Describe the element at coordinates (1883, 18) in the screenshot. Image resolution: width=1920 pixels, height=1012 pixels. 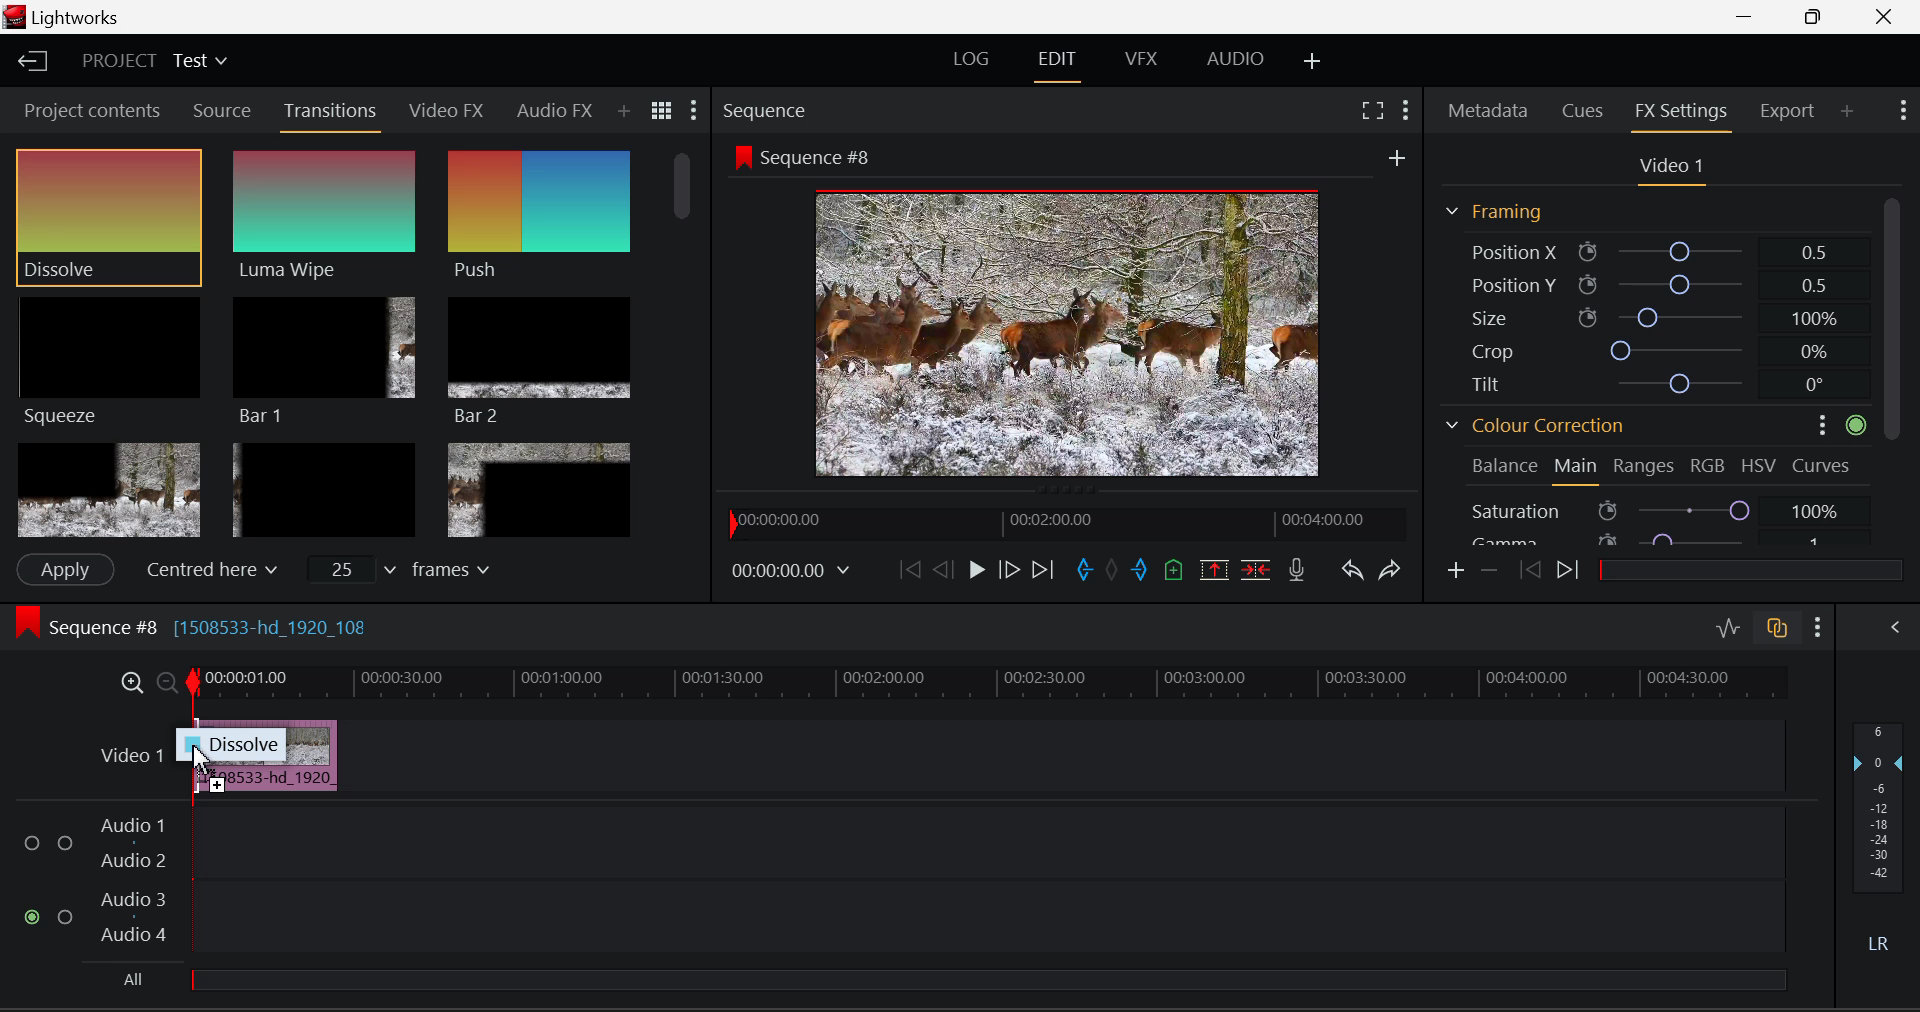
I see `Close` at that location.